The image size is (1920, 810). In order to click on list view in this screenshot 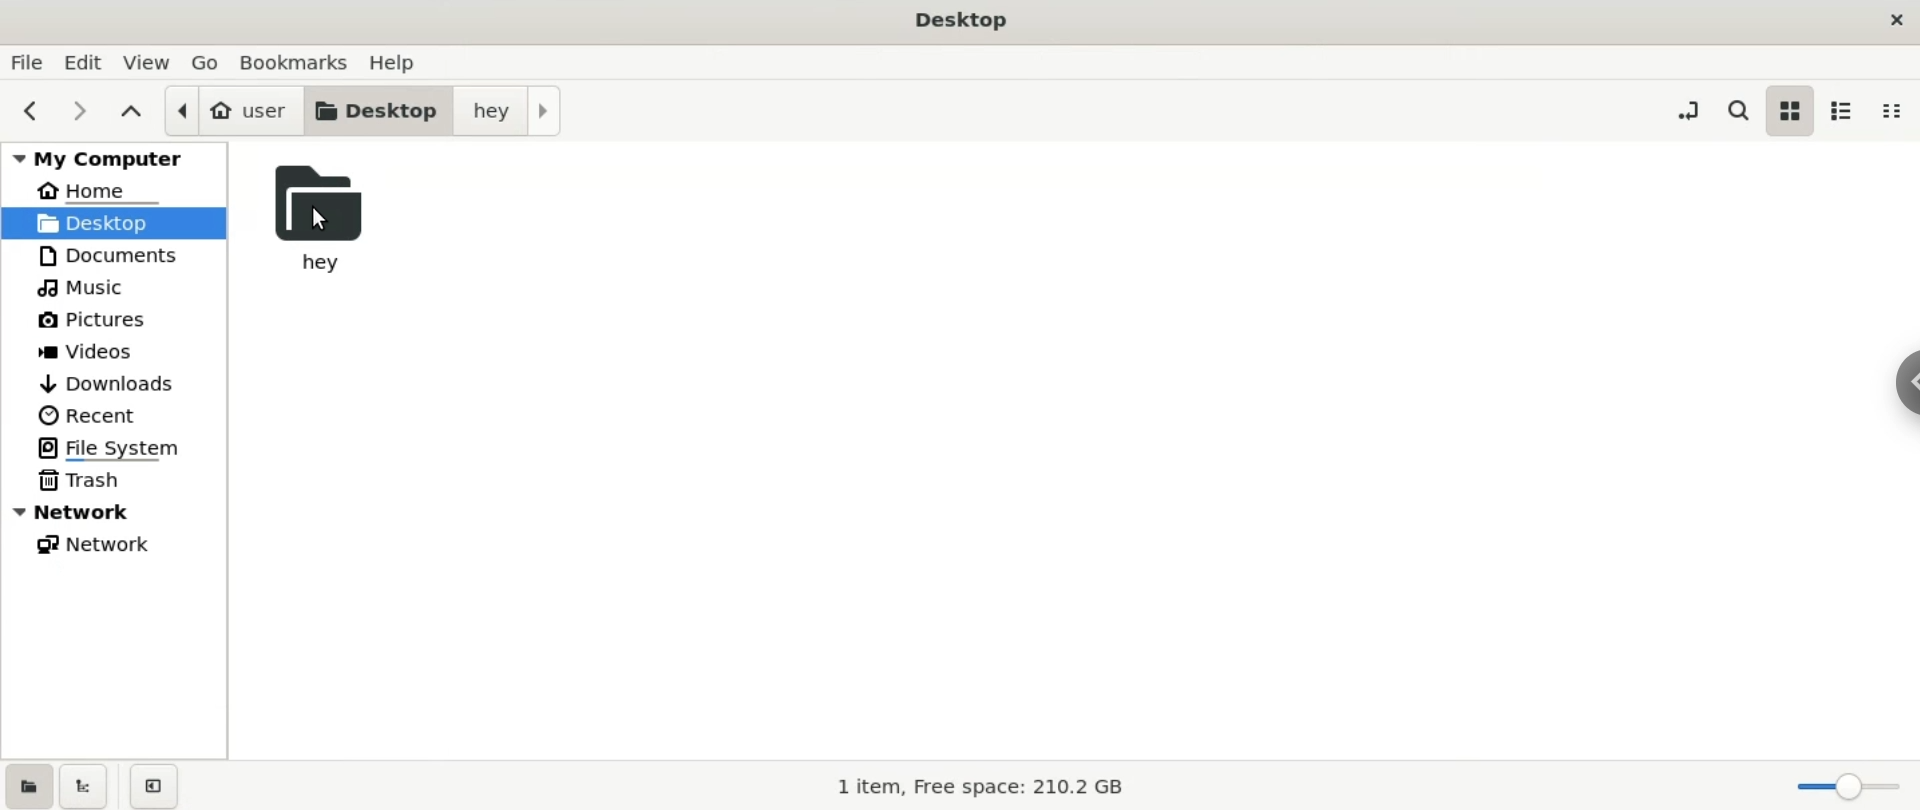, I will do `click(1840, 110)`.